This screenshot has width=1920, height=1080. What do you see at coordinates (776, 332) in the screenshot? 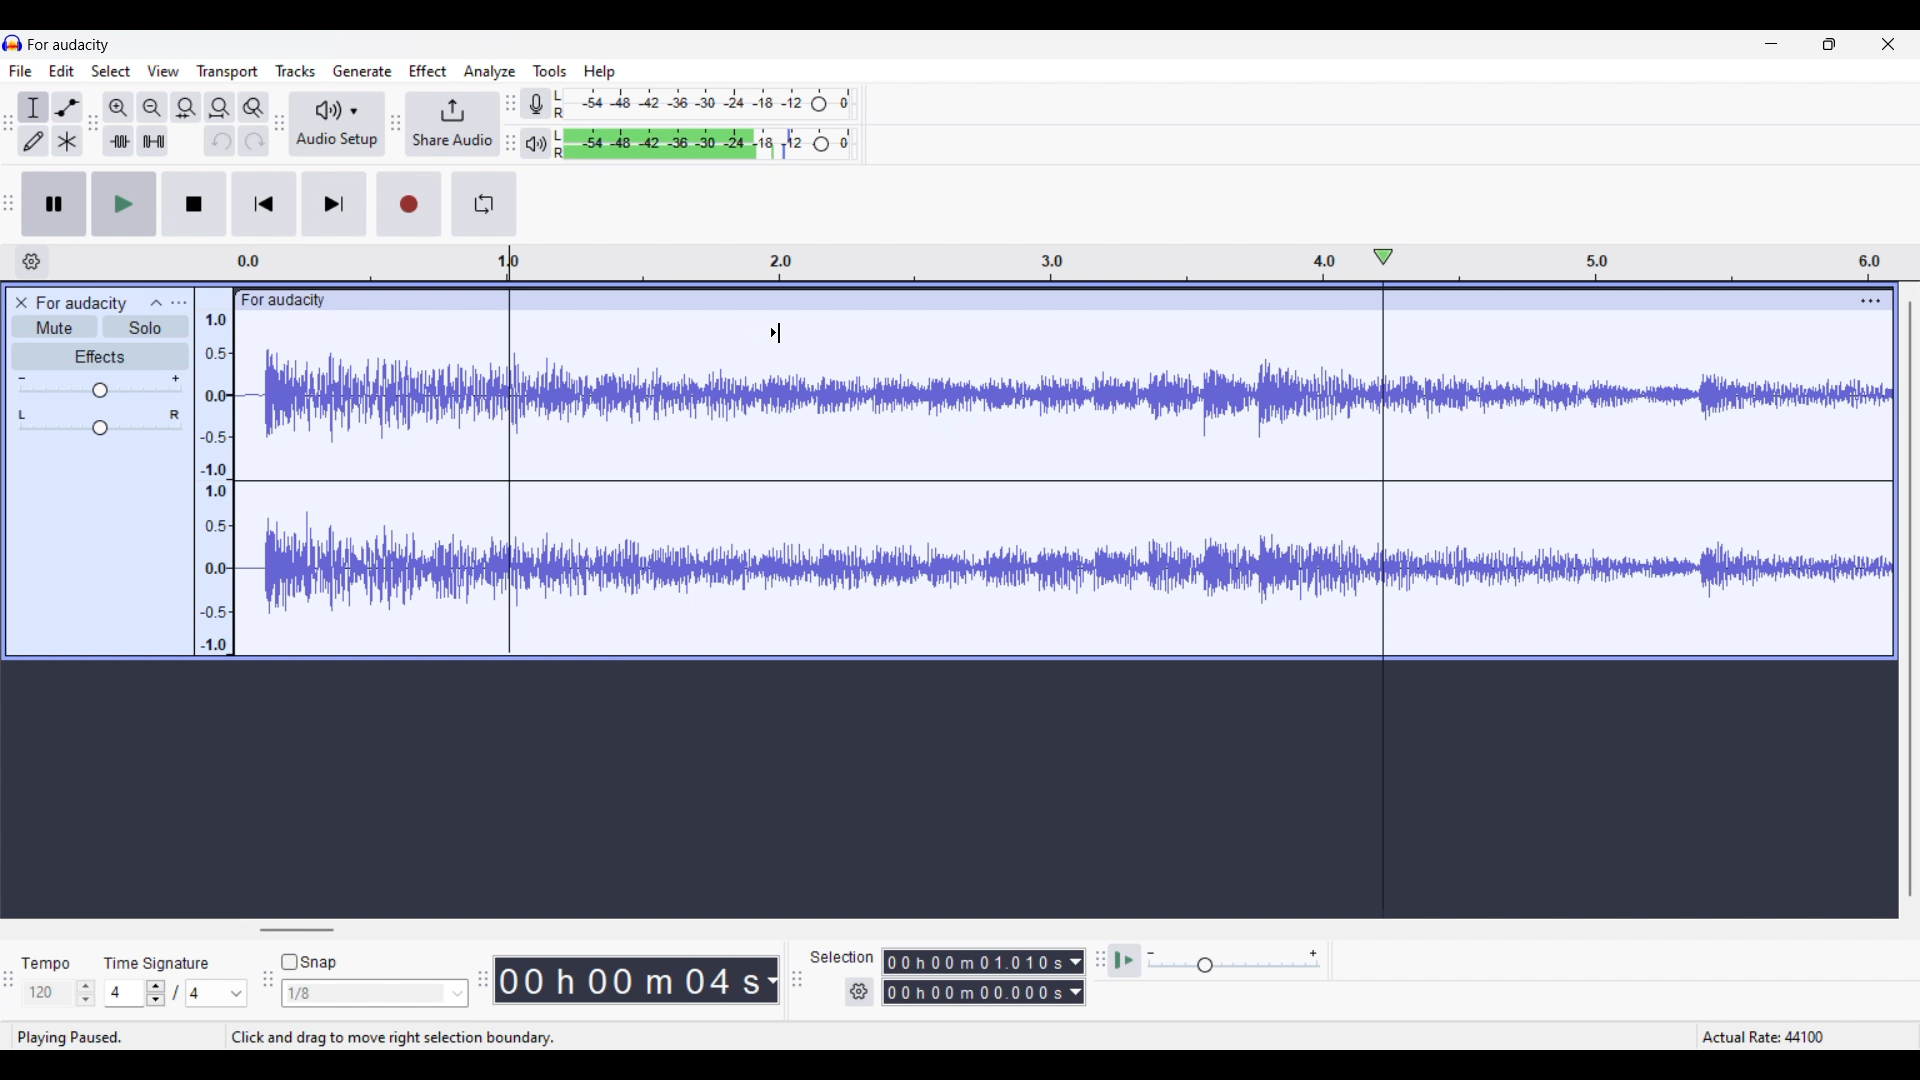
I see `Cursor position unchanged` at bounding box center [776, 332].